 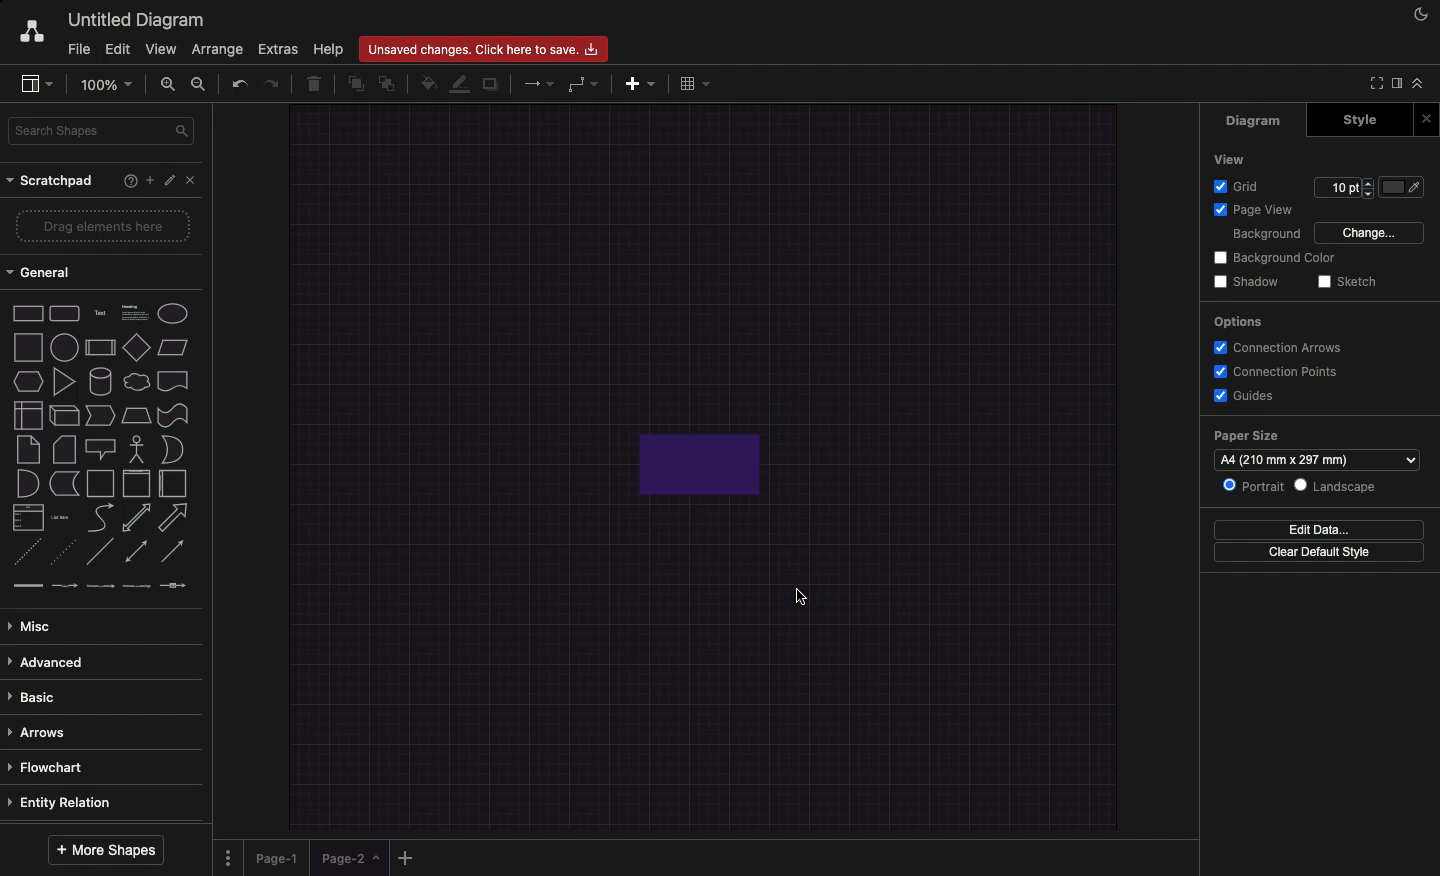 I want to click on Portrait , so click(x=1249, y=484).